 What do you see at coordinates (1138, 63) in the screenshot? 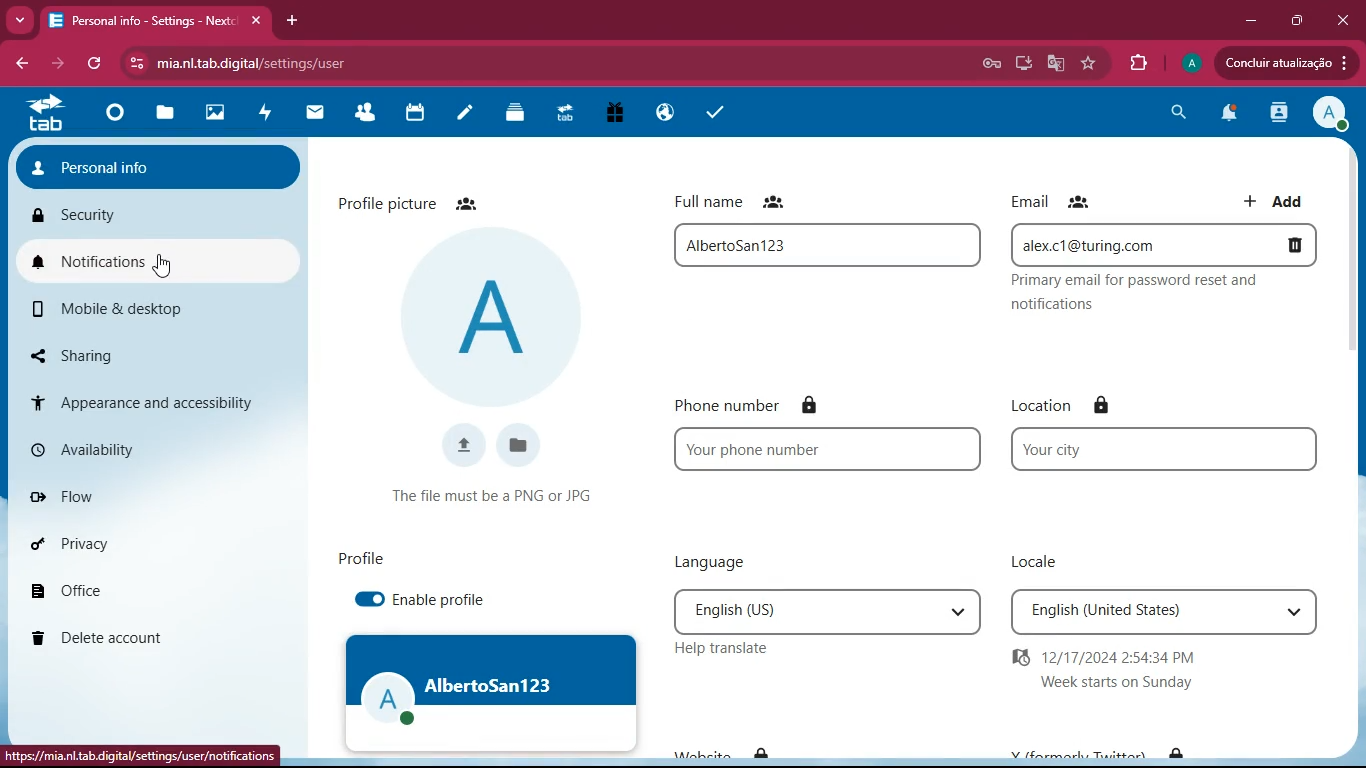
I see `extensions` at bounding box center [1138, 63].